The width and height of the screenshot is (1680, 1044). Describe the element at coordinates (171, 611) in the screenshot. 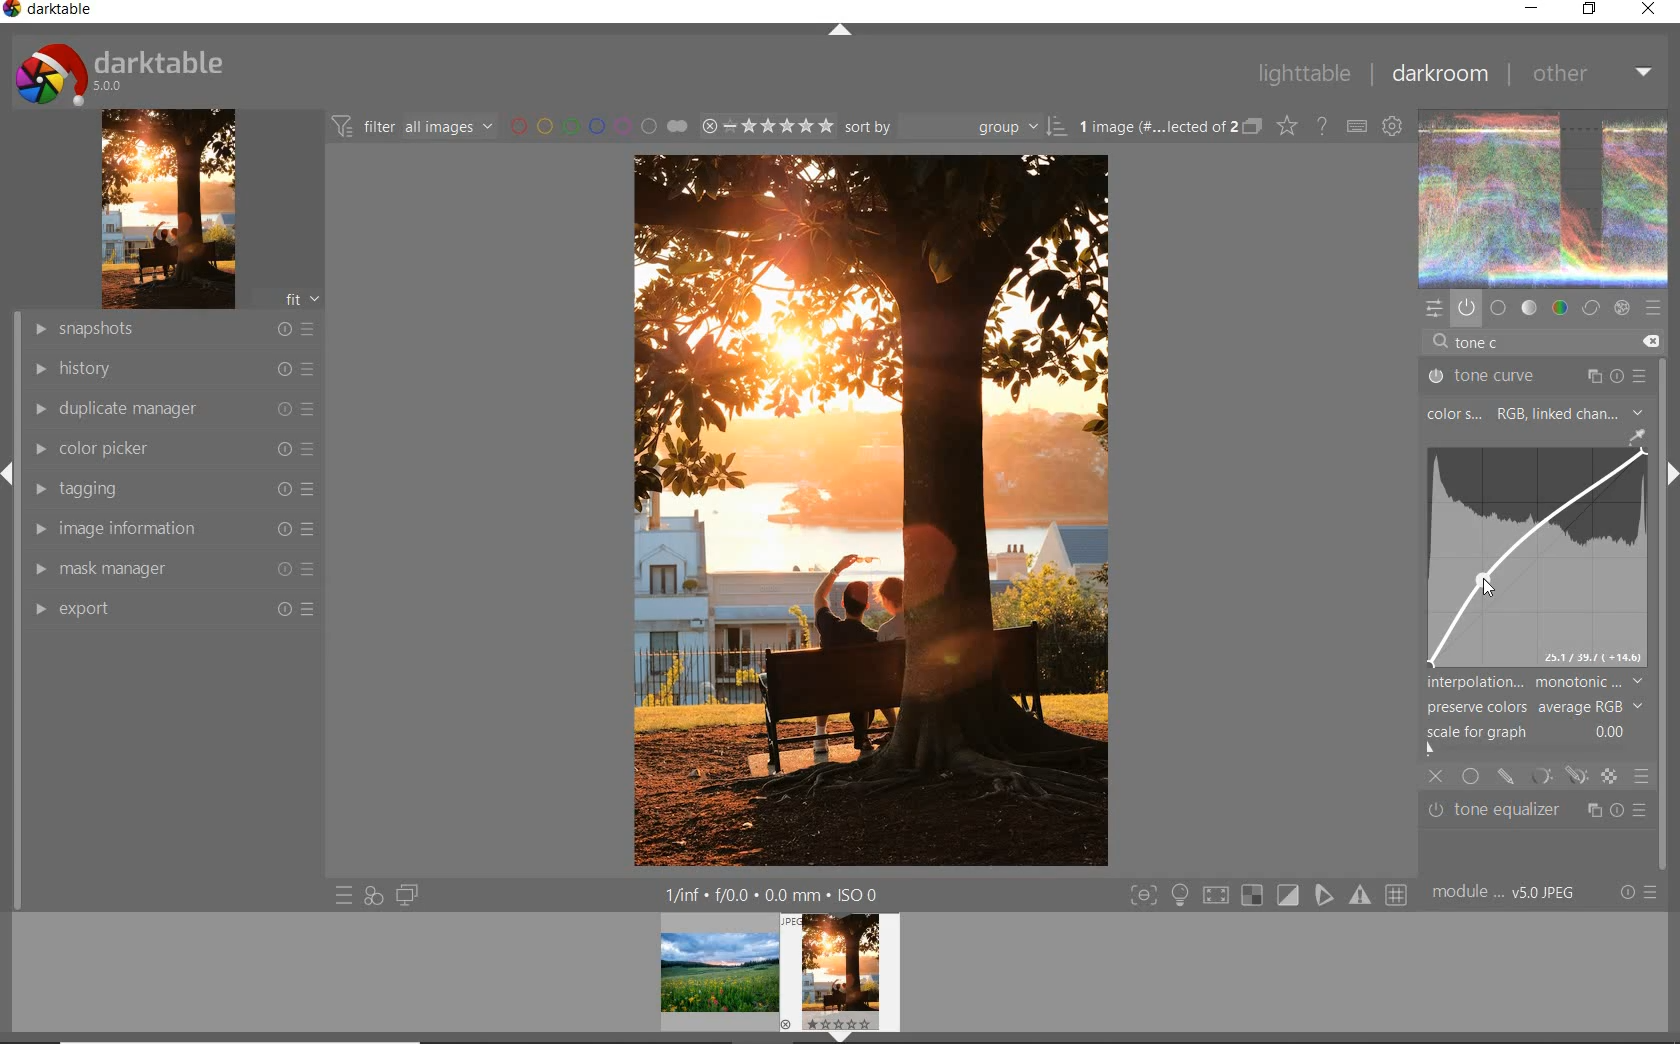

I see `export` at that location.